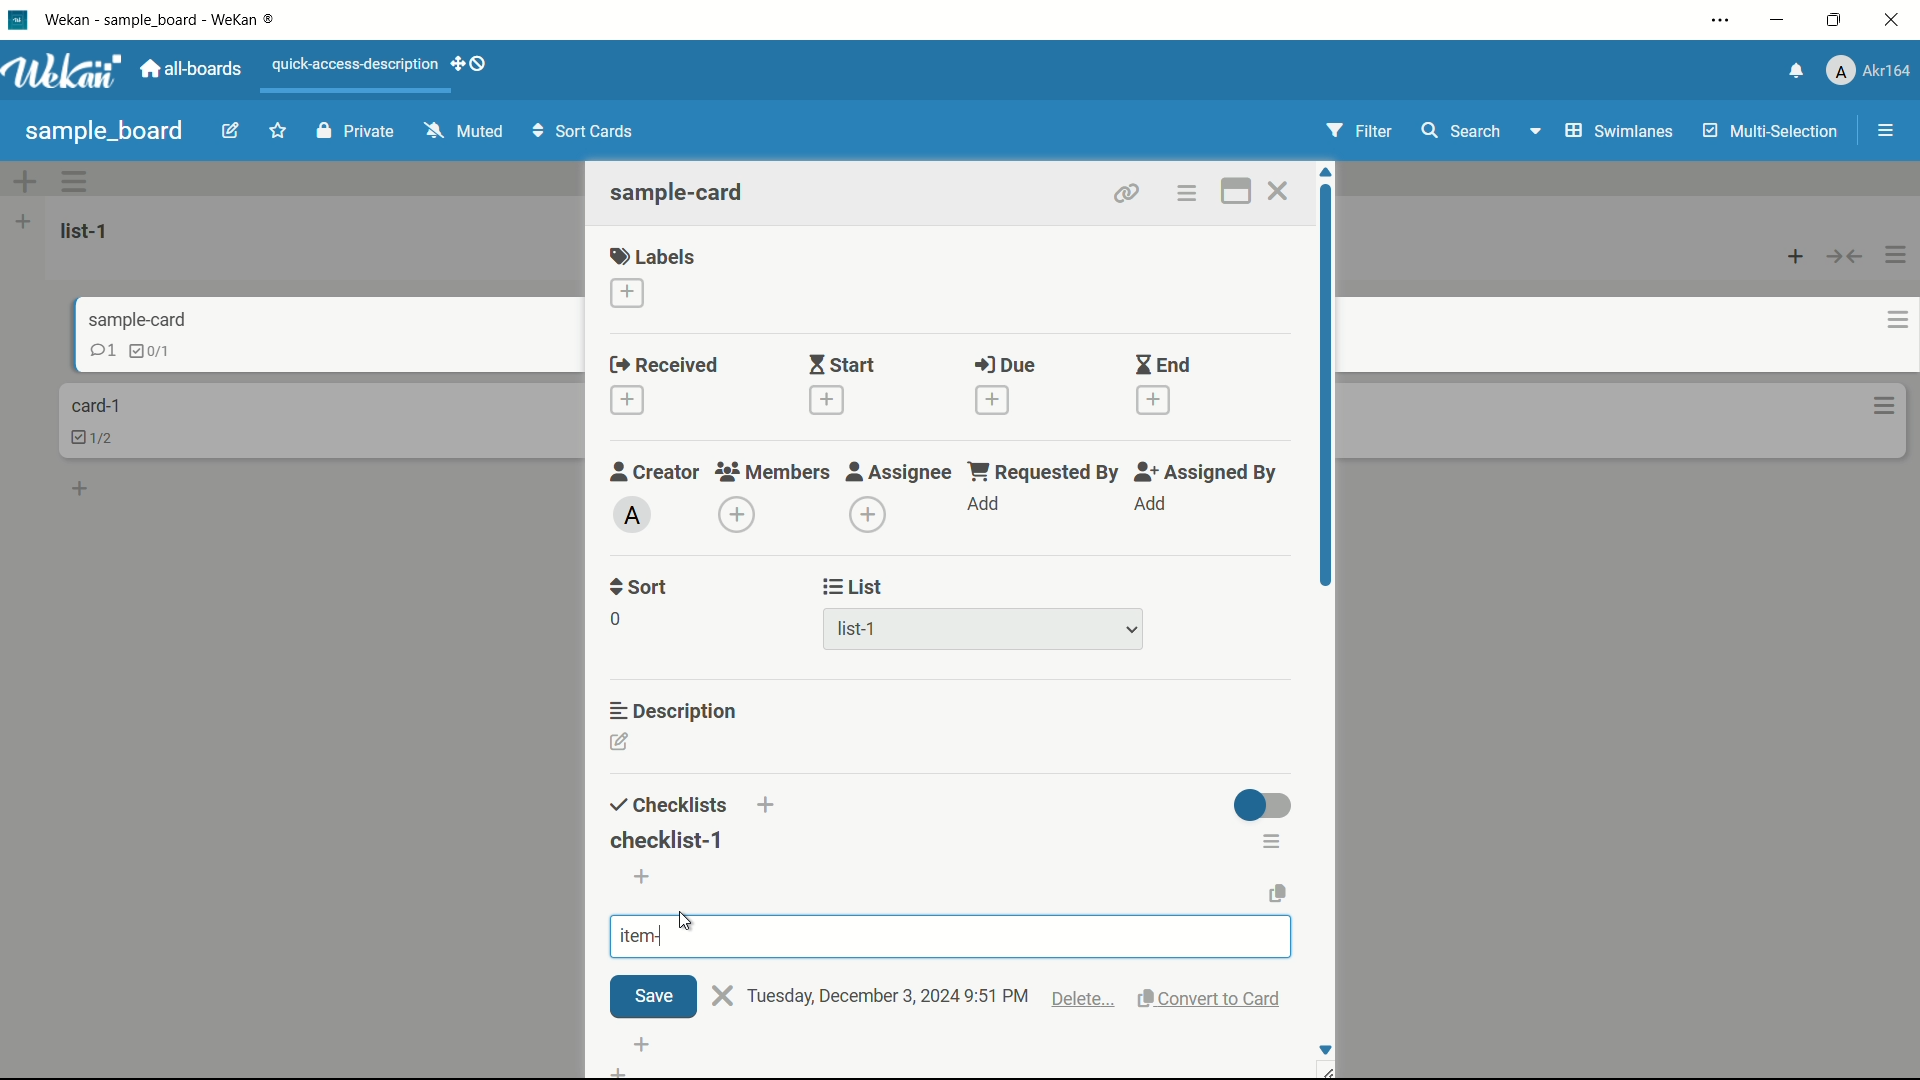 The width and height of the screenshot is (1920, 1080). I want to click on checklist, so click(148, 349).